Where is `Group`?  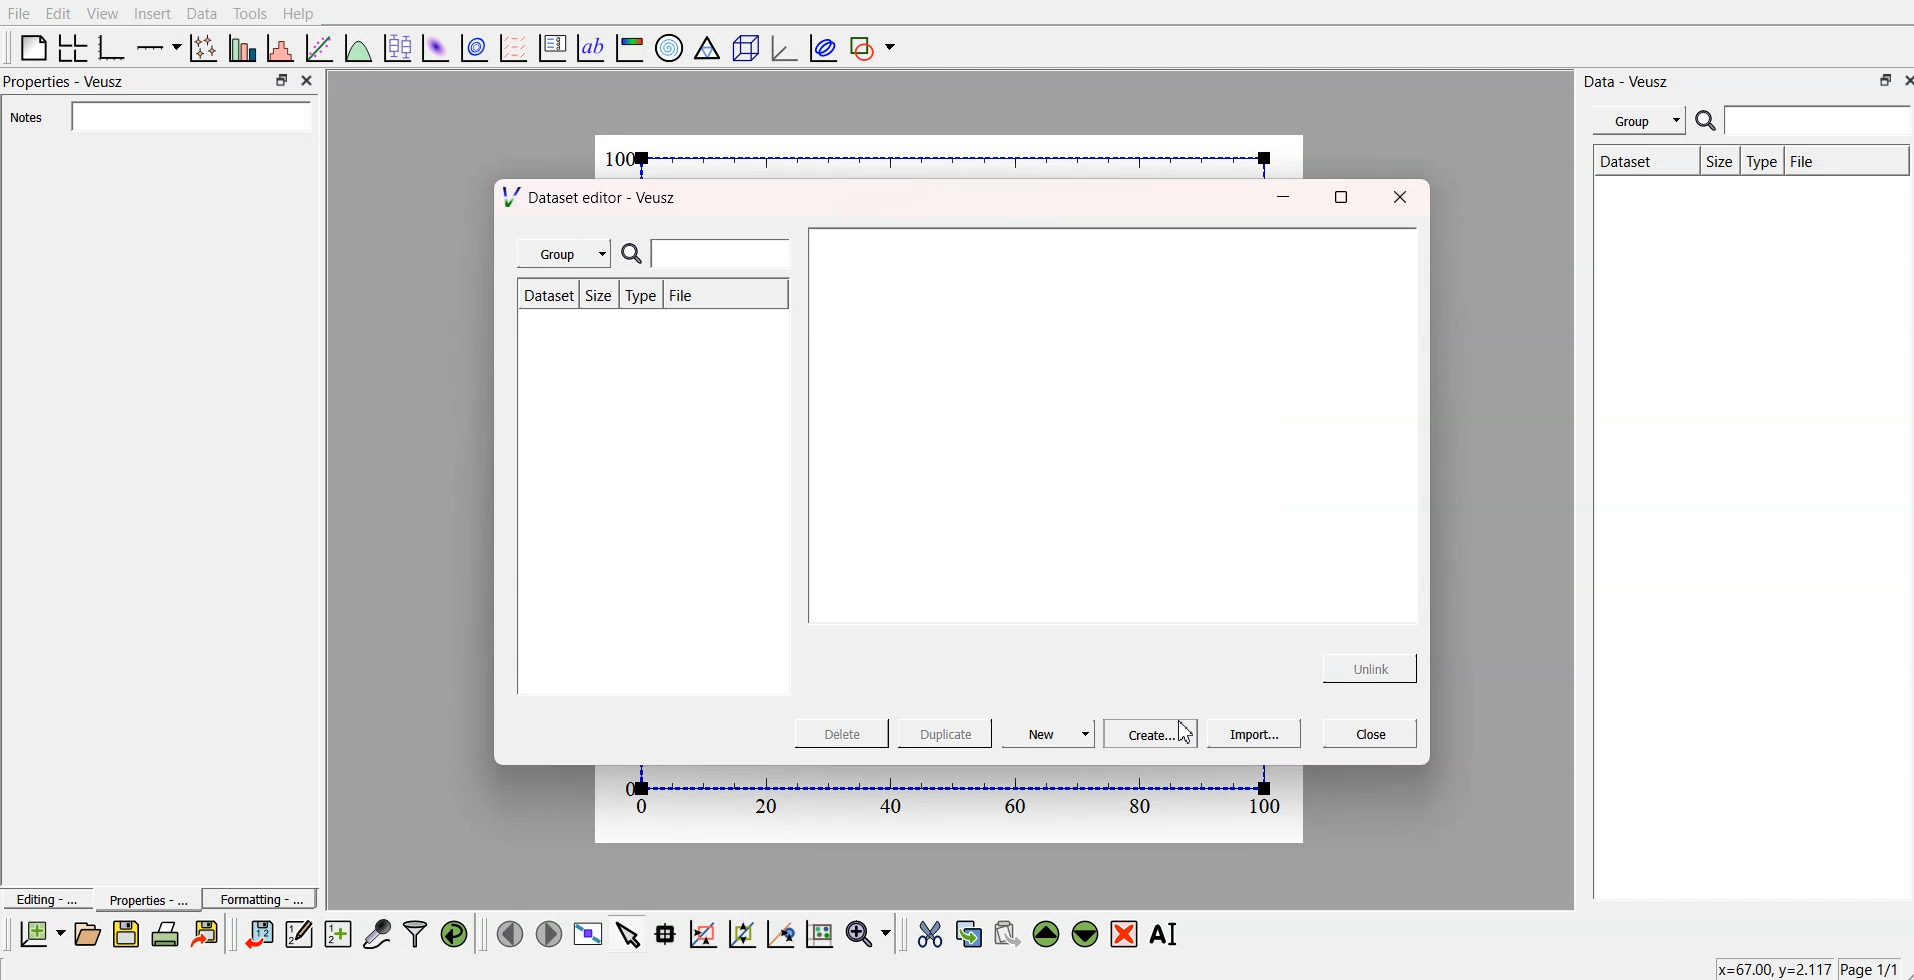 Group is located at coordinates (1636, 121).